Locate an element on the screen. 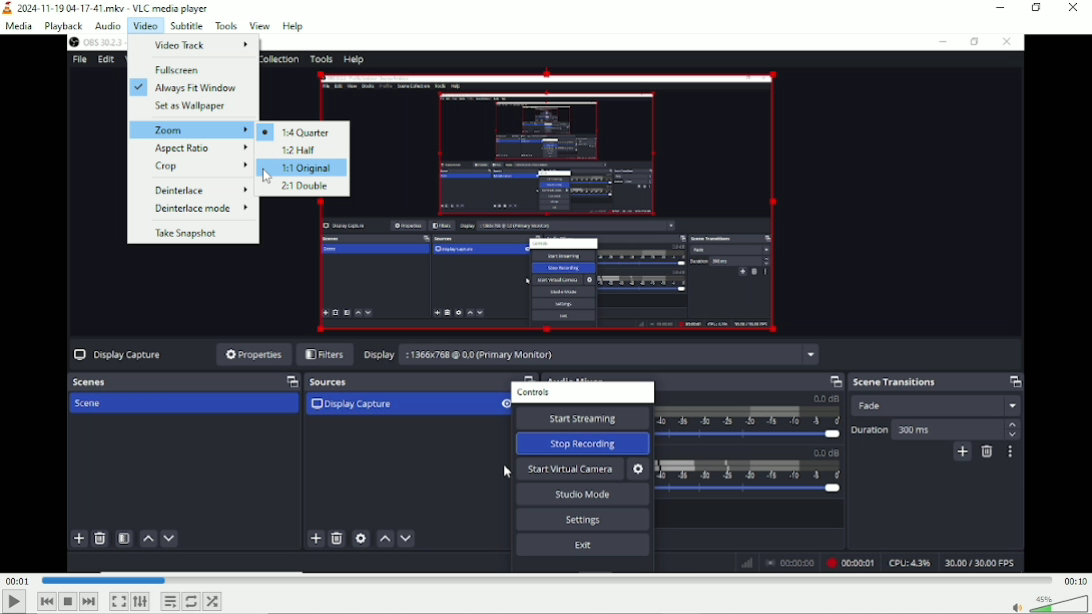 This screenshot has height=614, width=1092.  is located at coordinates (118, 601).